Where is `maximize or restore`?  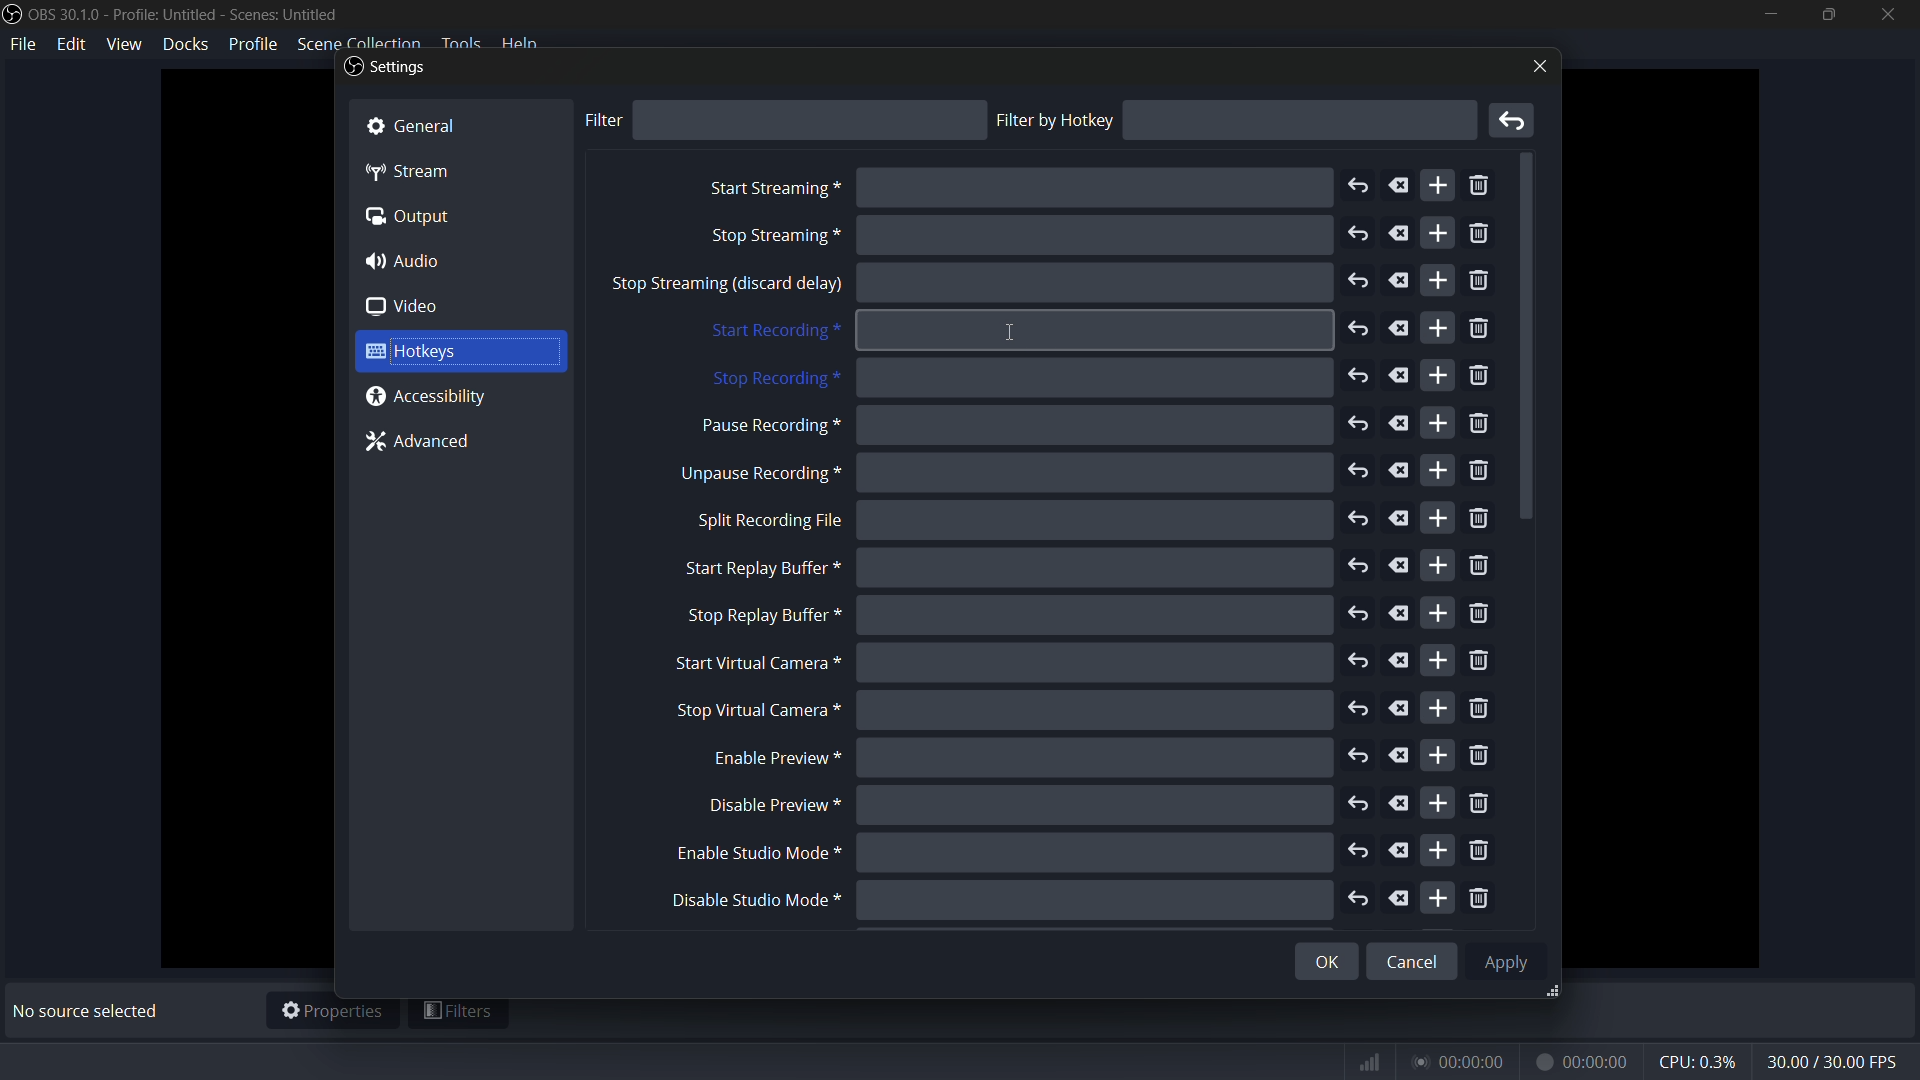
maximize or restore is located at coordinates (1826, 14).